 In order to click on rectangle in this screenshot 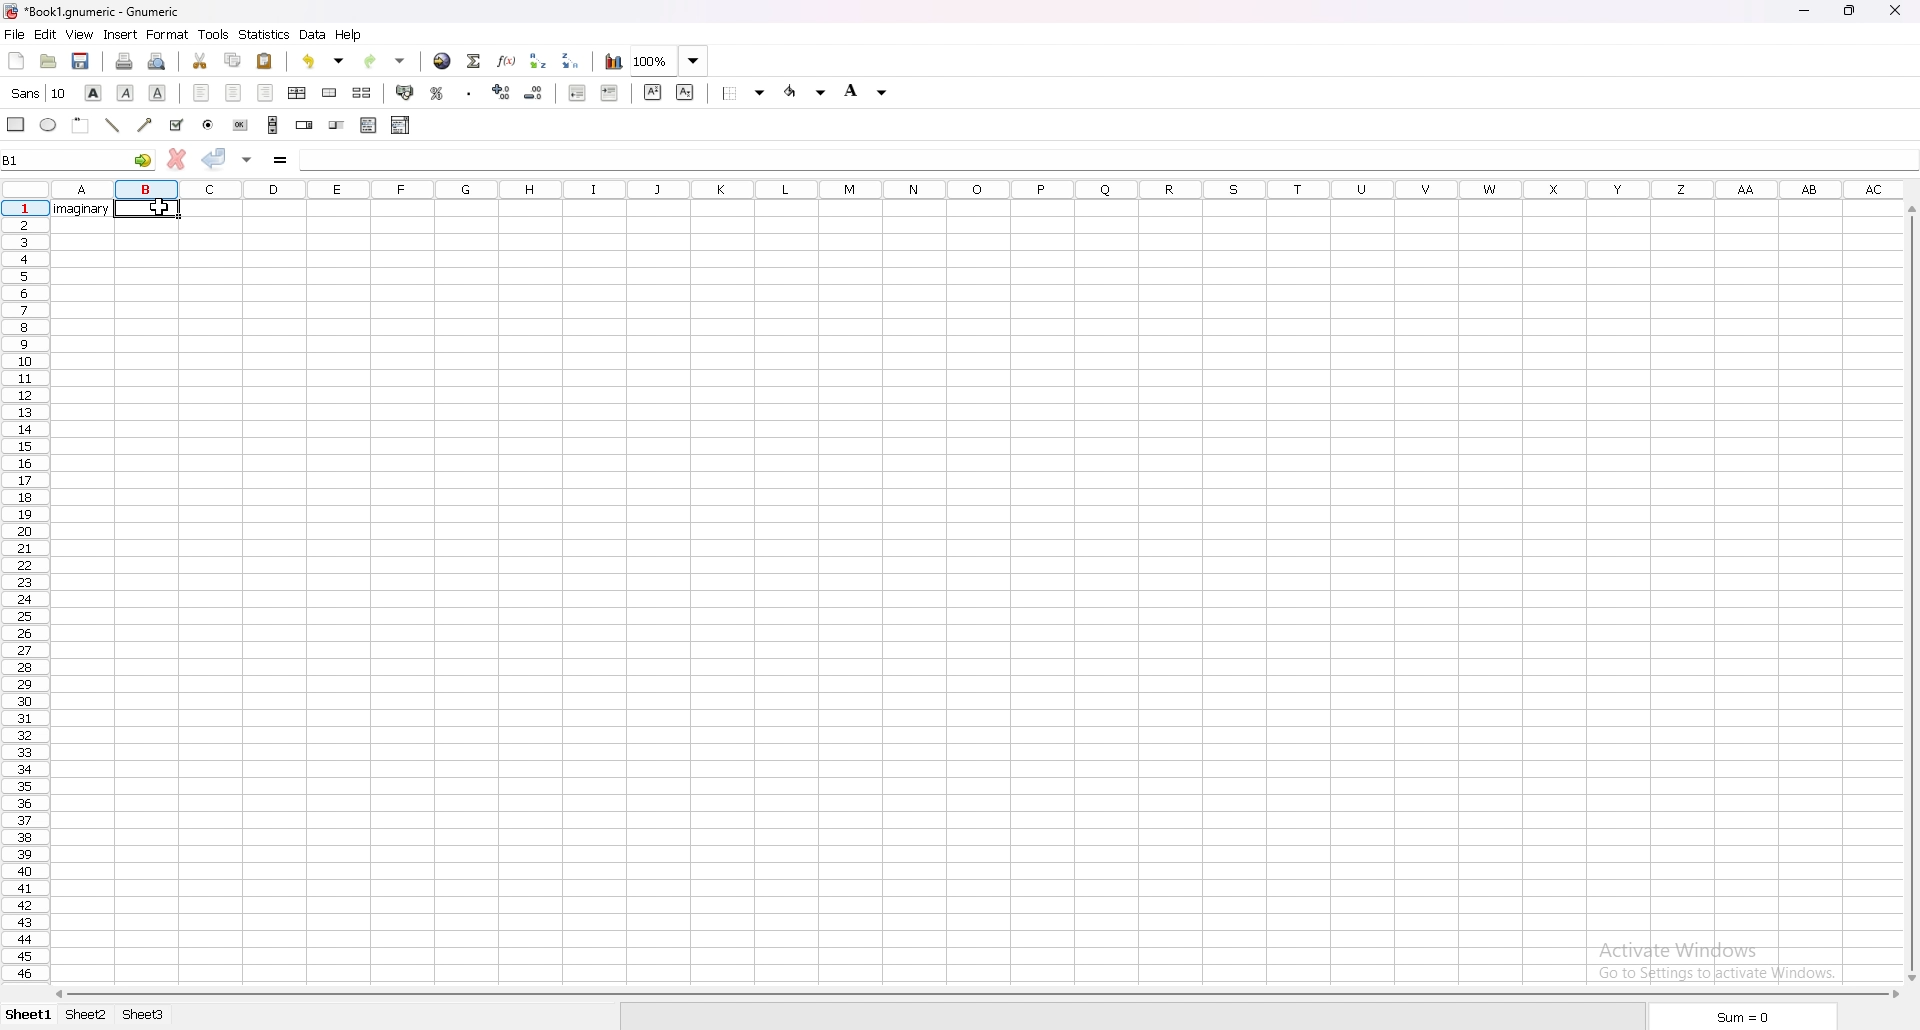, I will do `click(15, 124)`.